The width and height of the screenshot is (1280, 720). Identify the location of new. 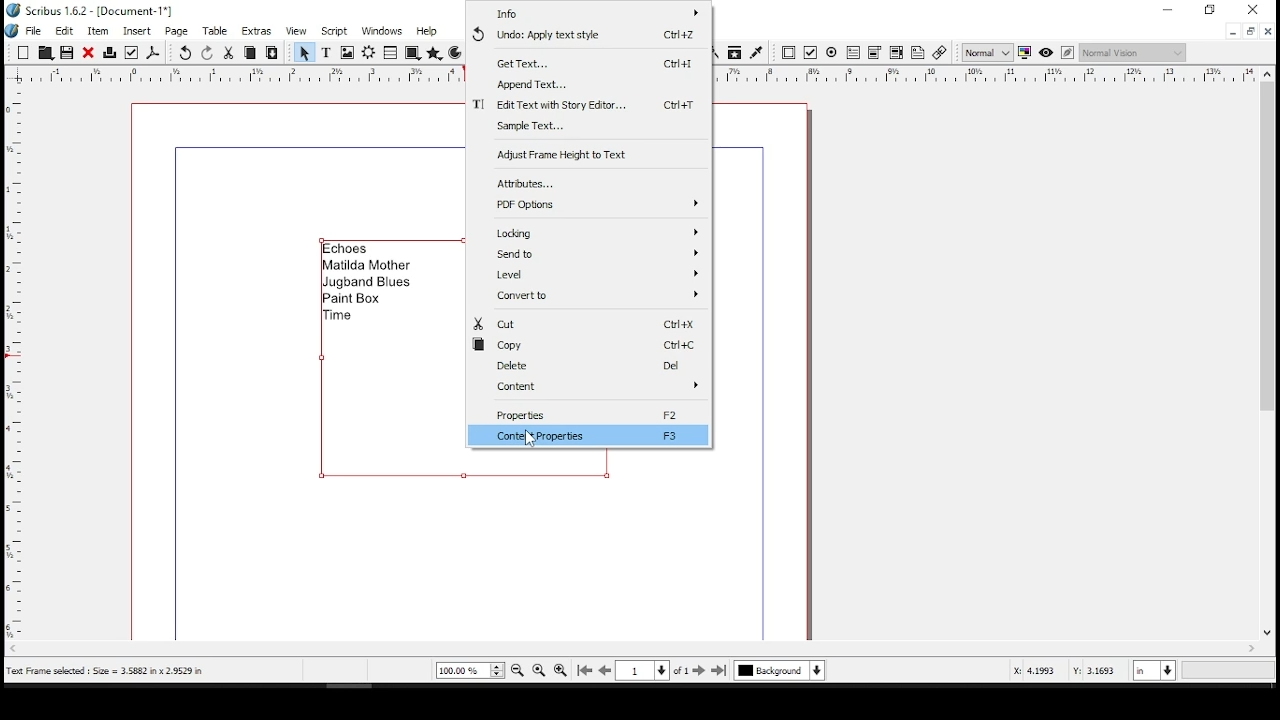
(23, 52).